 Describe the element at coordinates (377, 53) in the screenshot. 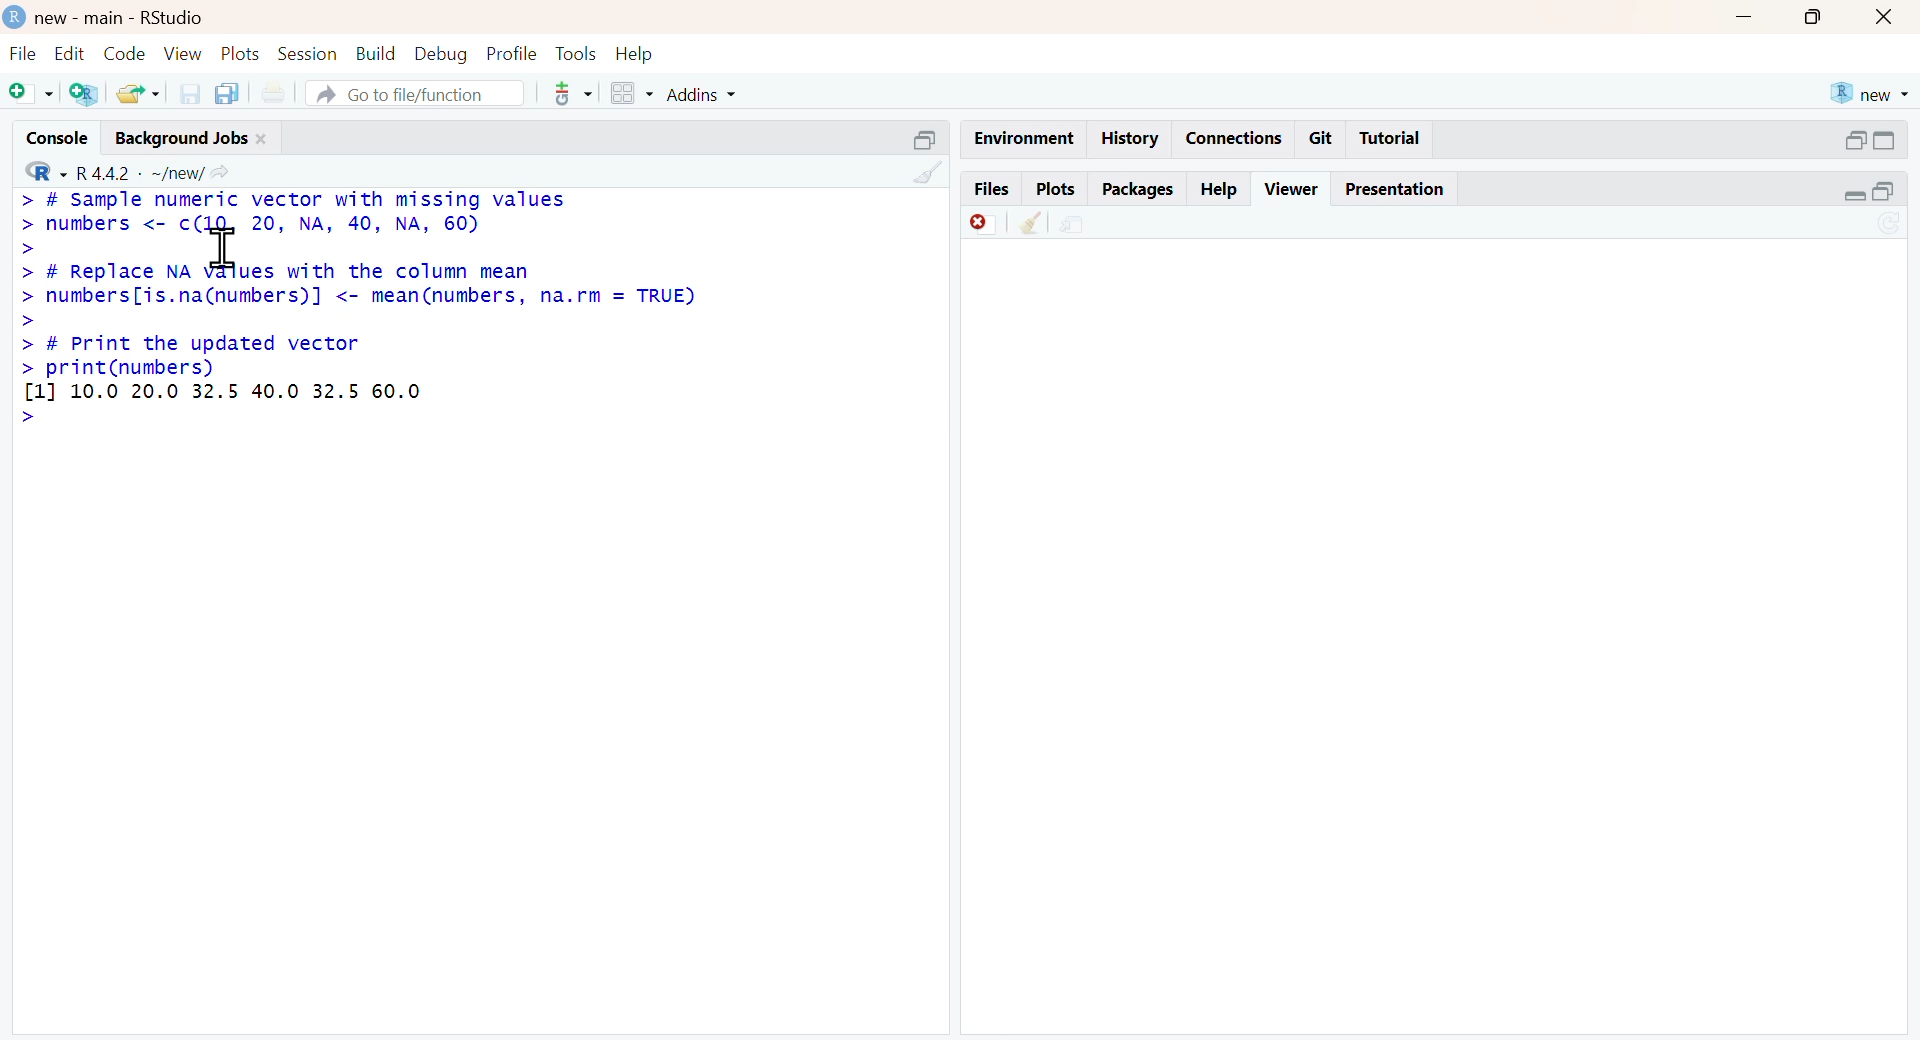

I see `build` at that location.